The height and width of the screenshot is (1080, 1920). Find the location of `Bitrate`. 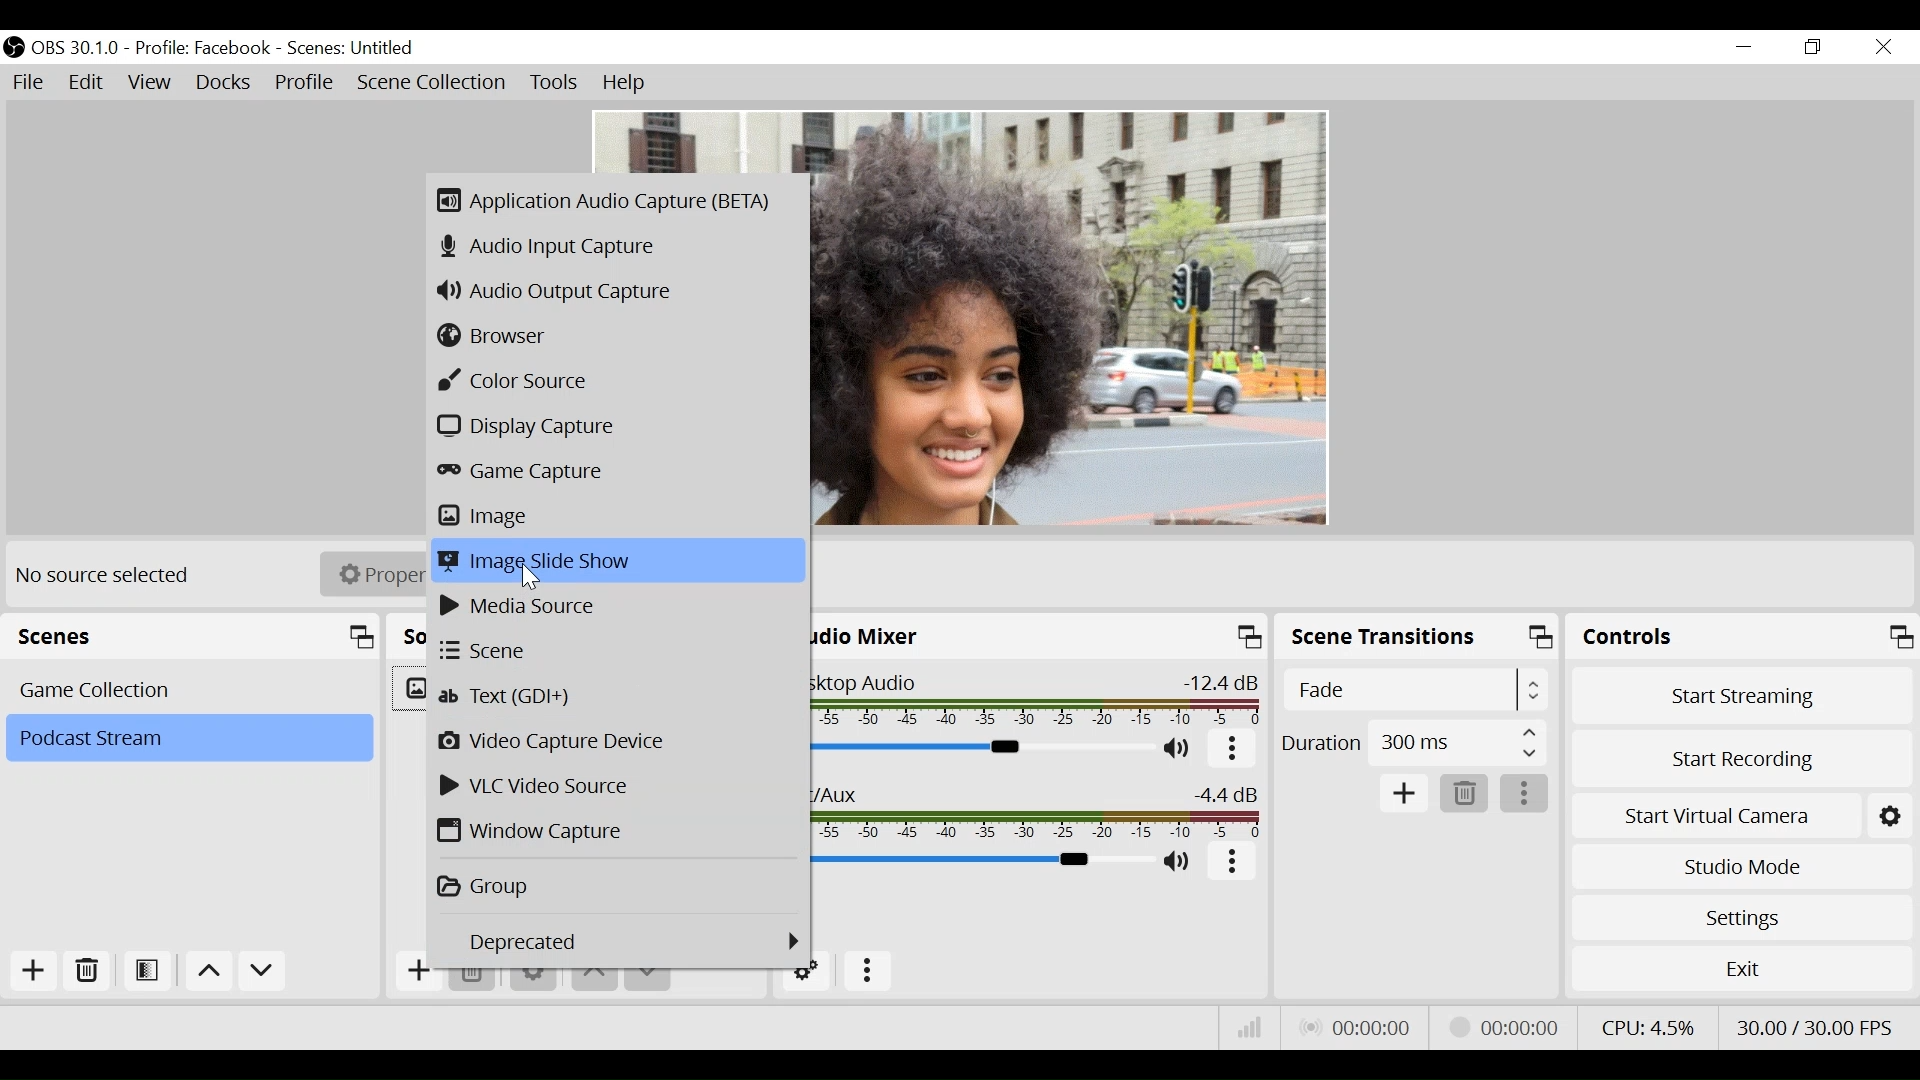

Bitrate is located at coordinates (1250, 1028).